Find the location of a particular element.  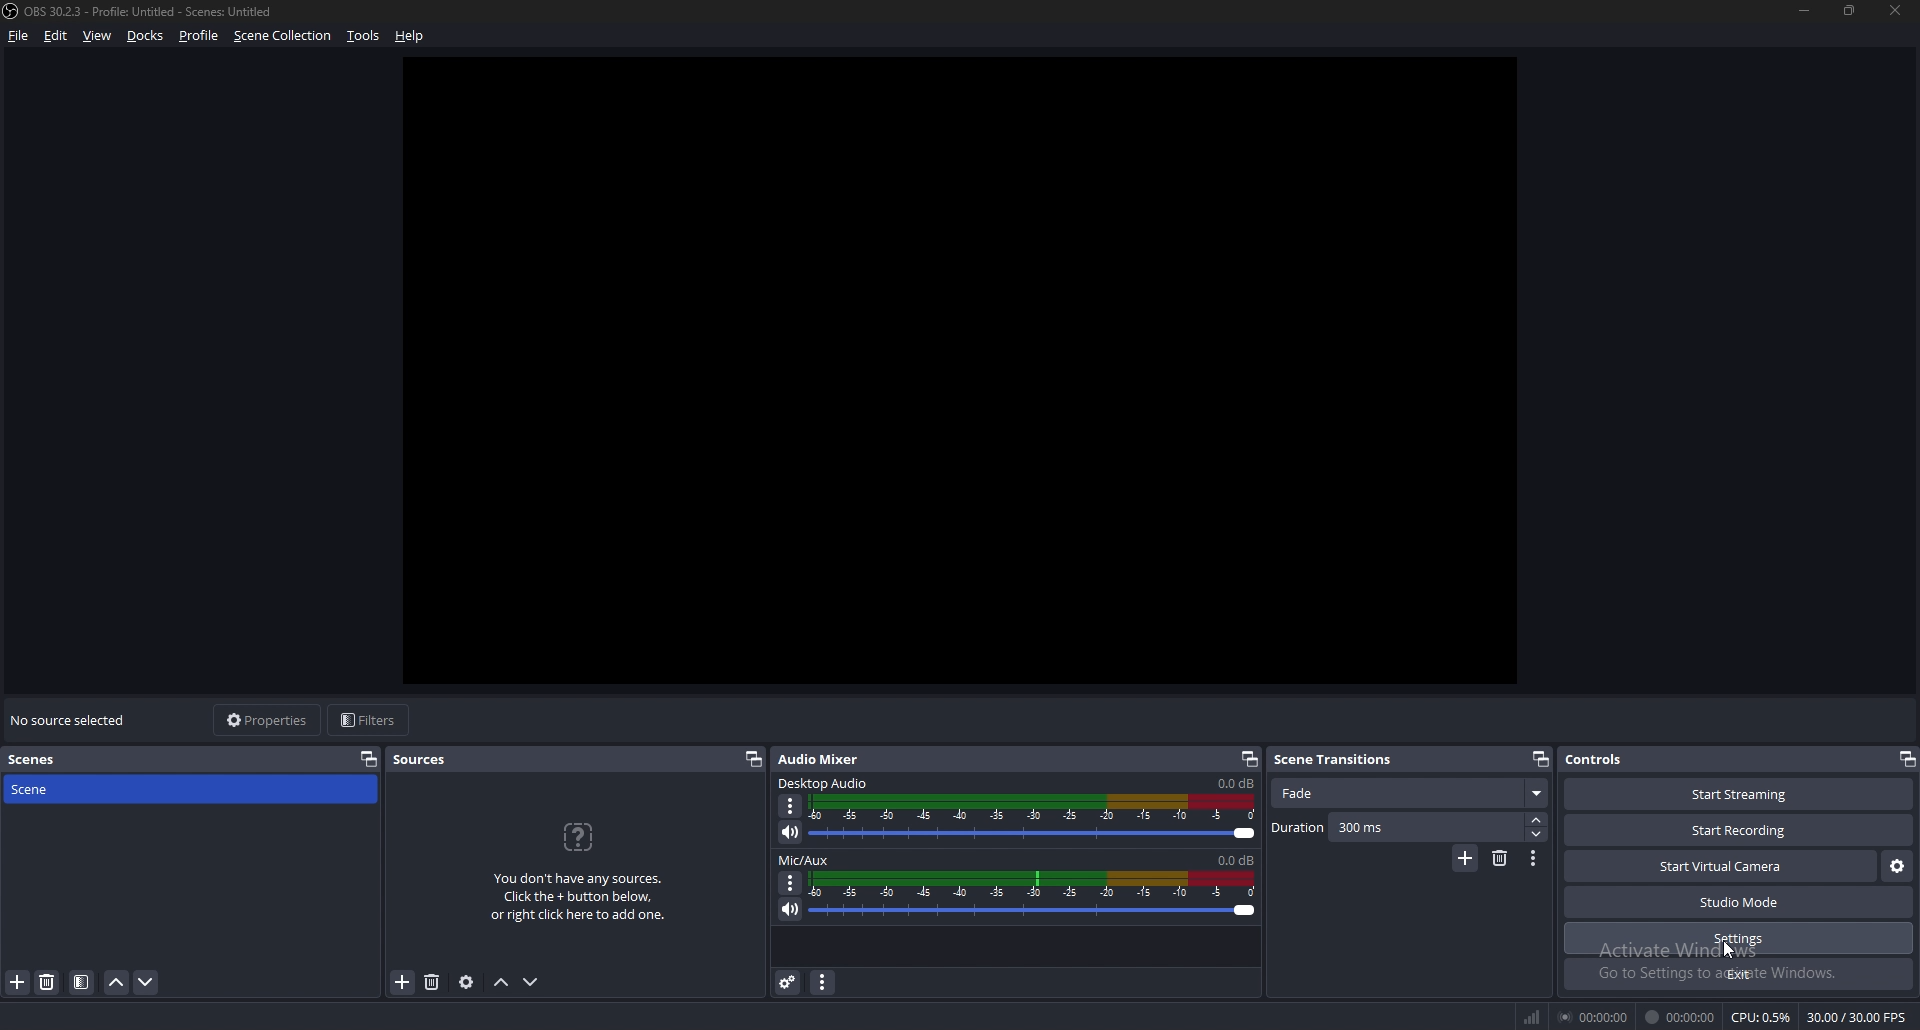

decrease duration is located at coordinates (1536, 835).